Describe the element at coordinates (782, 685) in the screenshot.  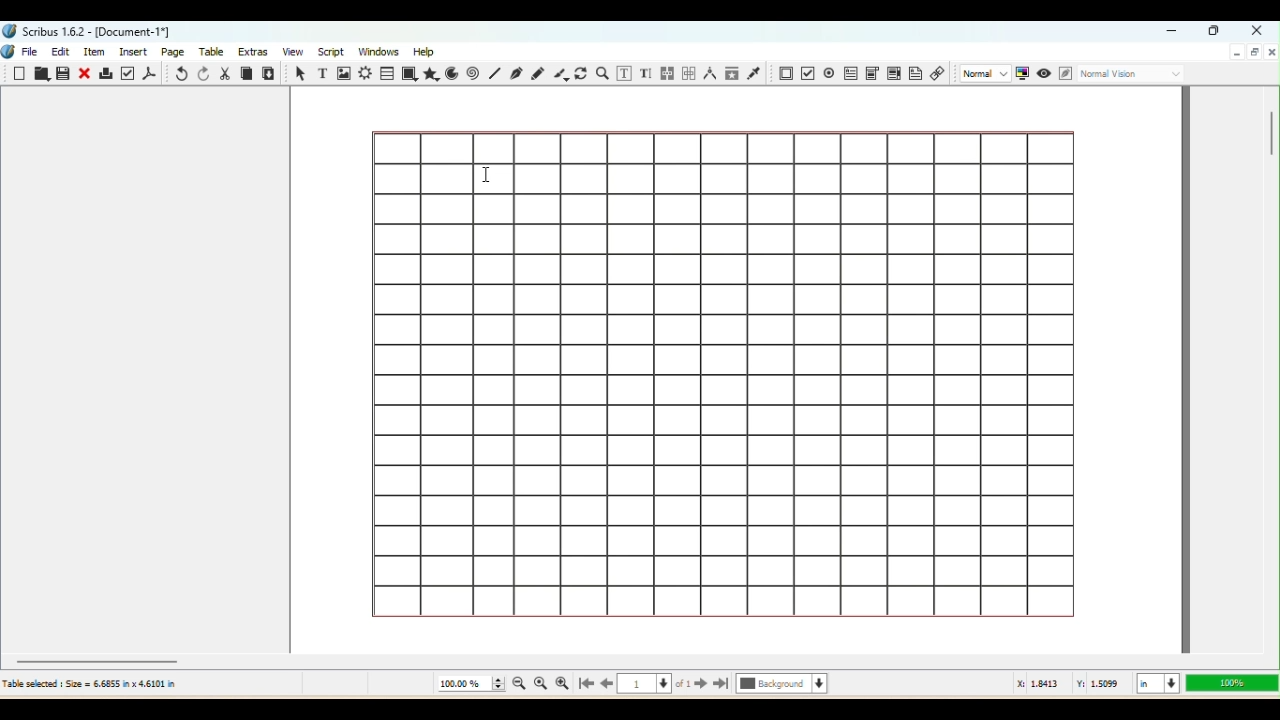
I see `Select the current layer` at that location.